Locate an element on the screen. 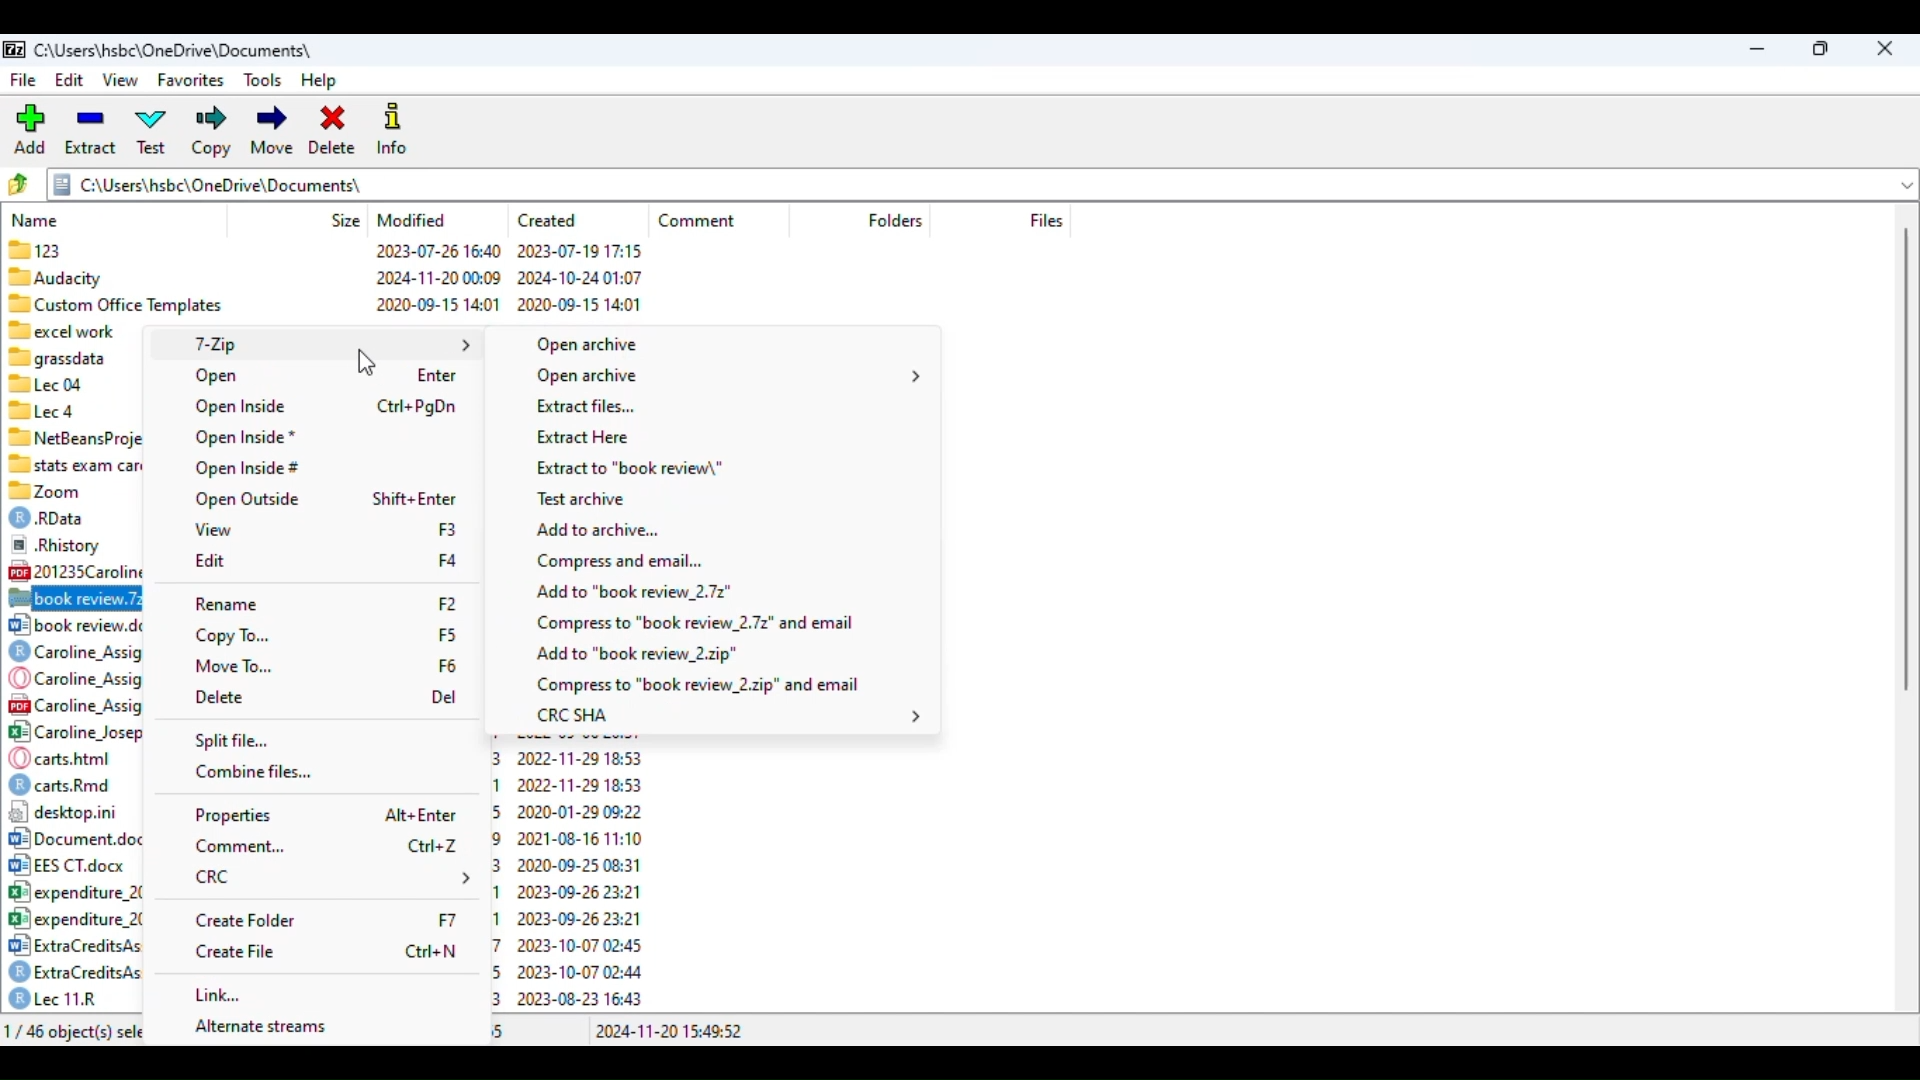 This screenshot has height=1080, width=1920. scrollbar is located at coordinates (1908, 461).